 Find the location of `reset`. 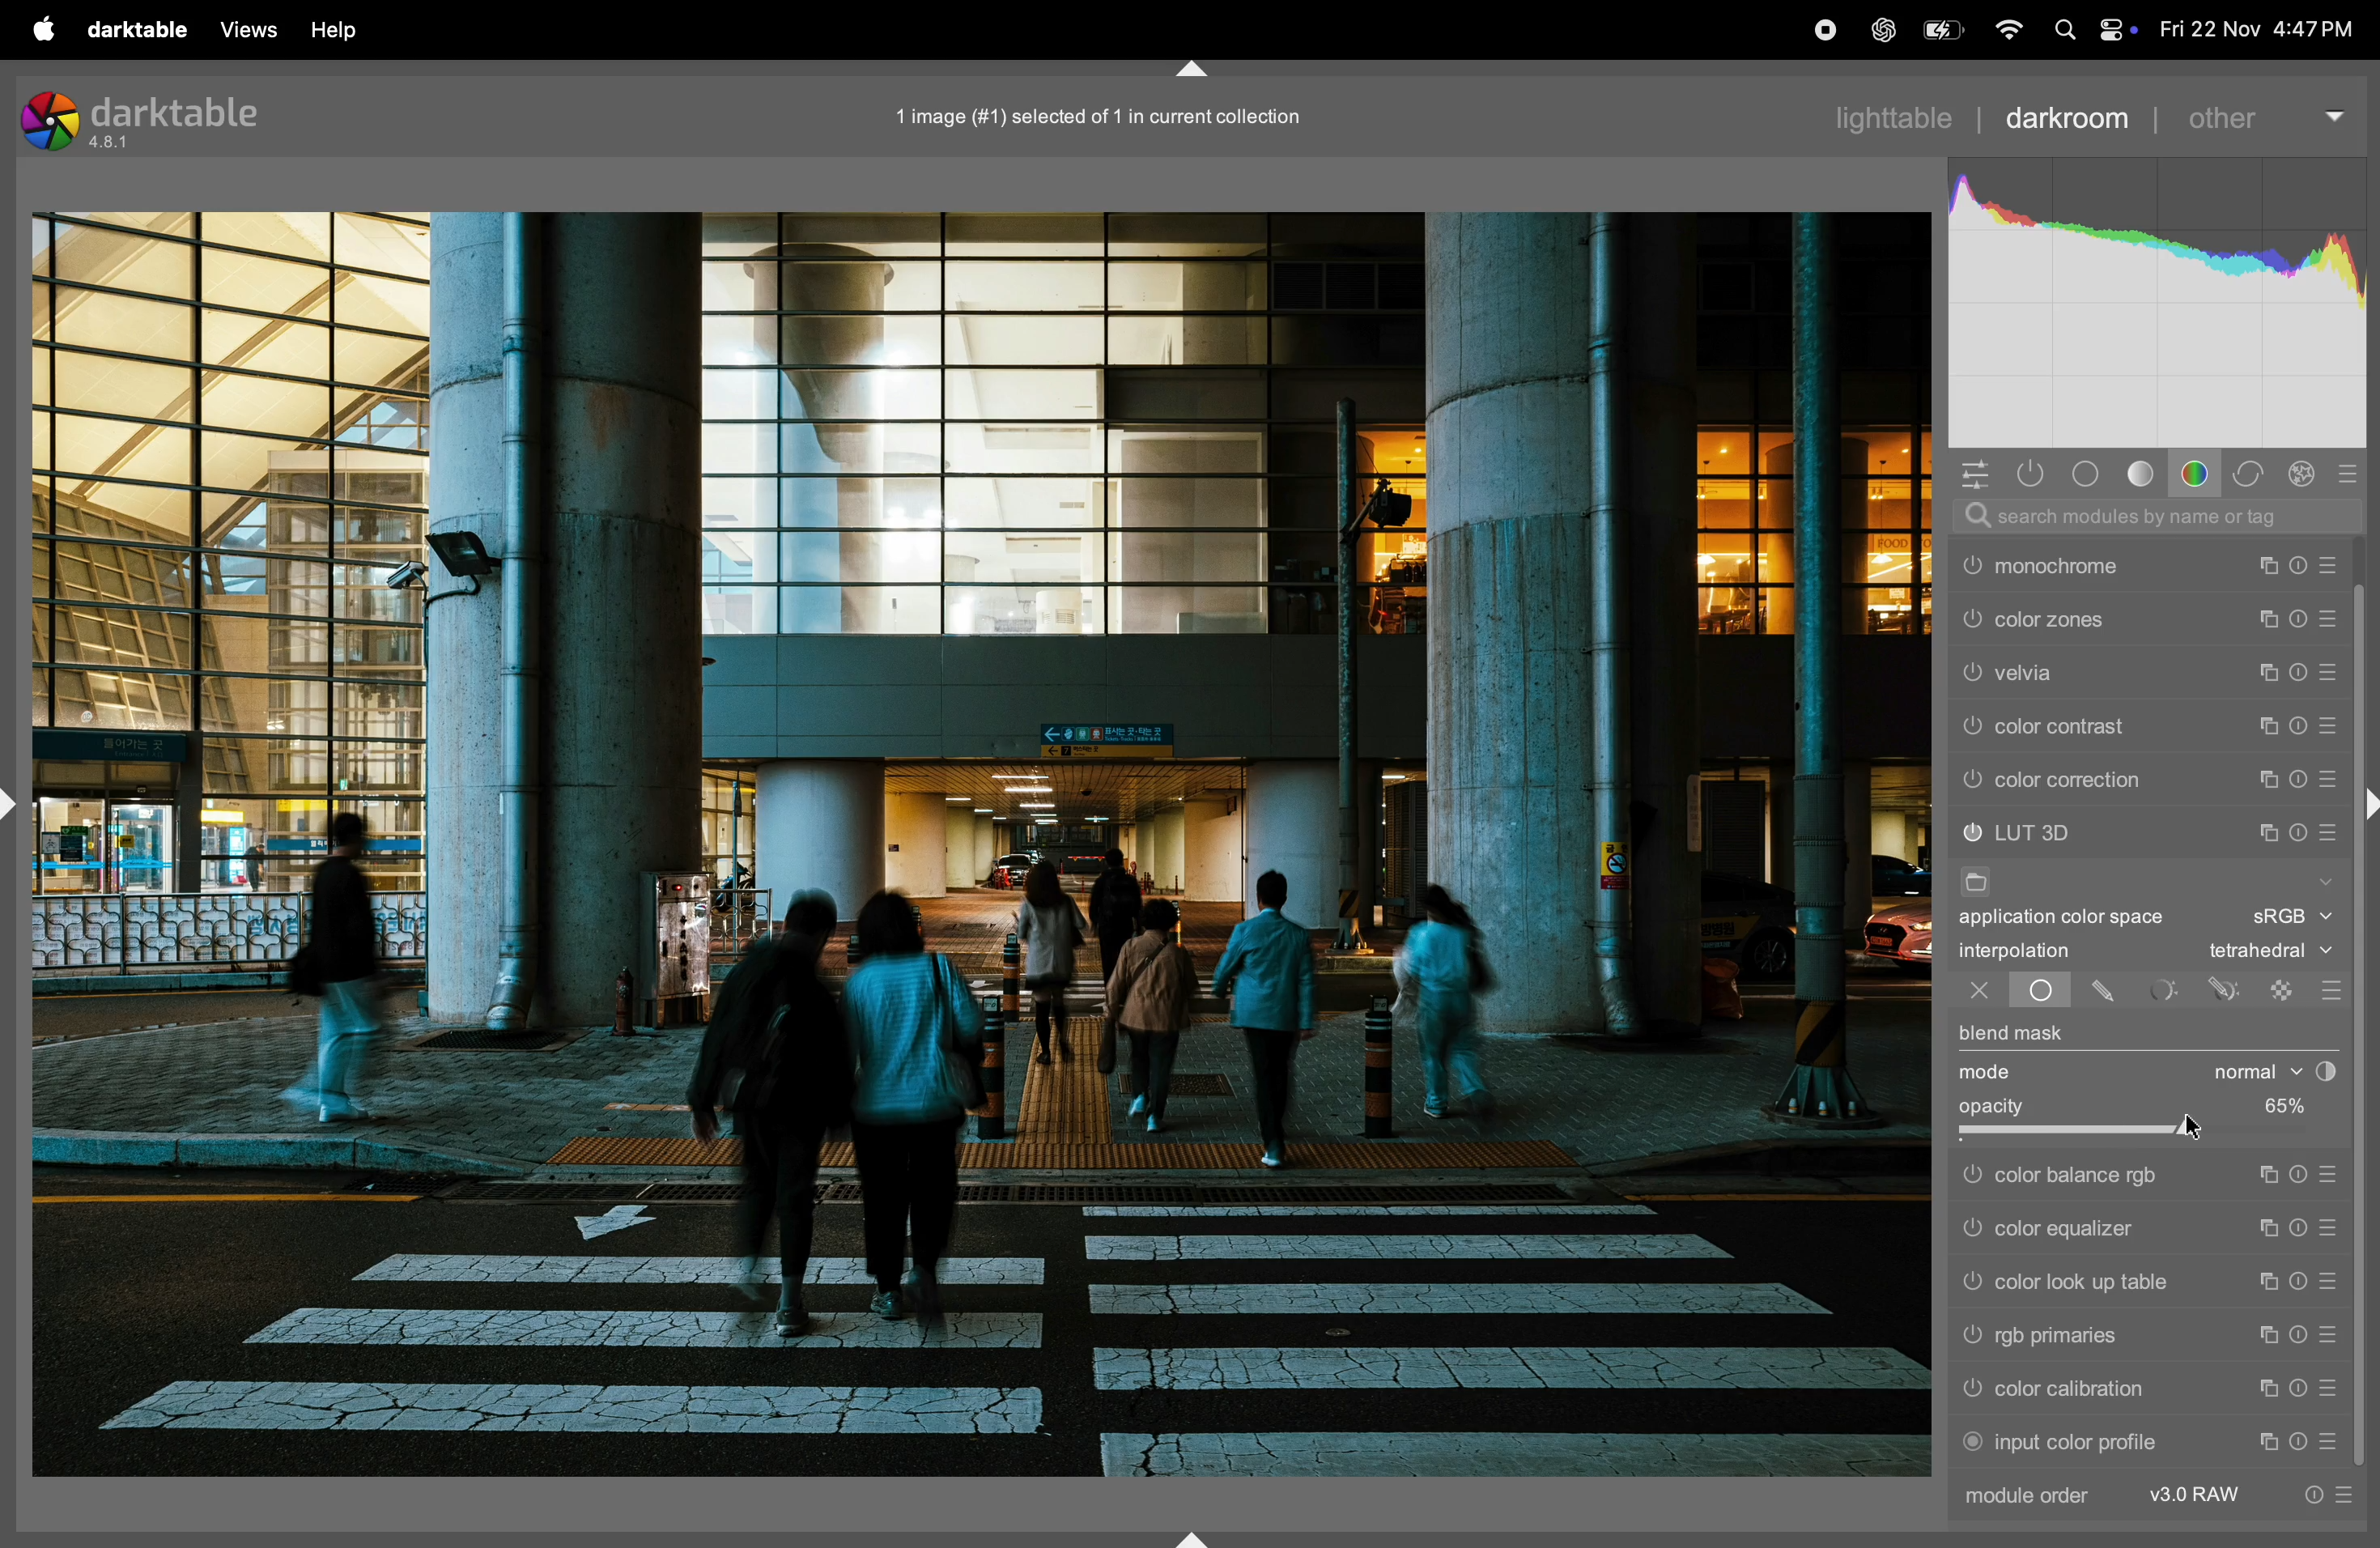

reset is located at coordinates (2303, 1391).